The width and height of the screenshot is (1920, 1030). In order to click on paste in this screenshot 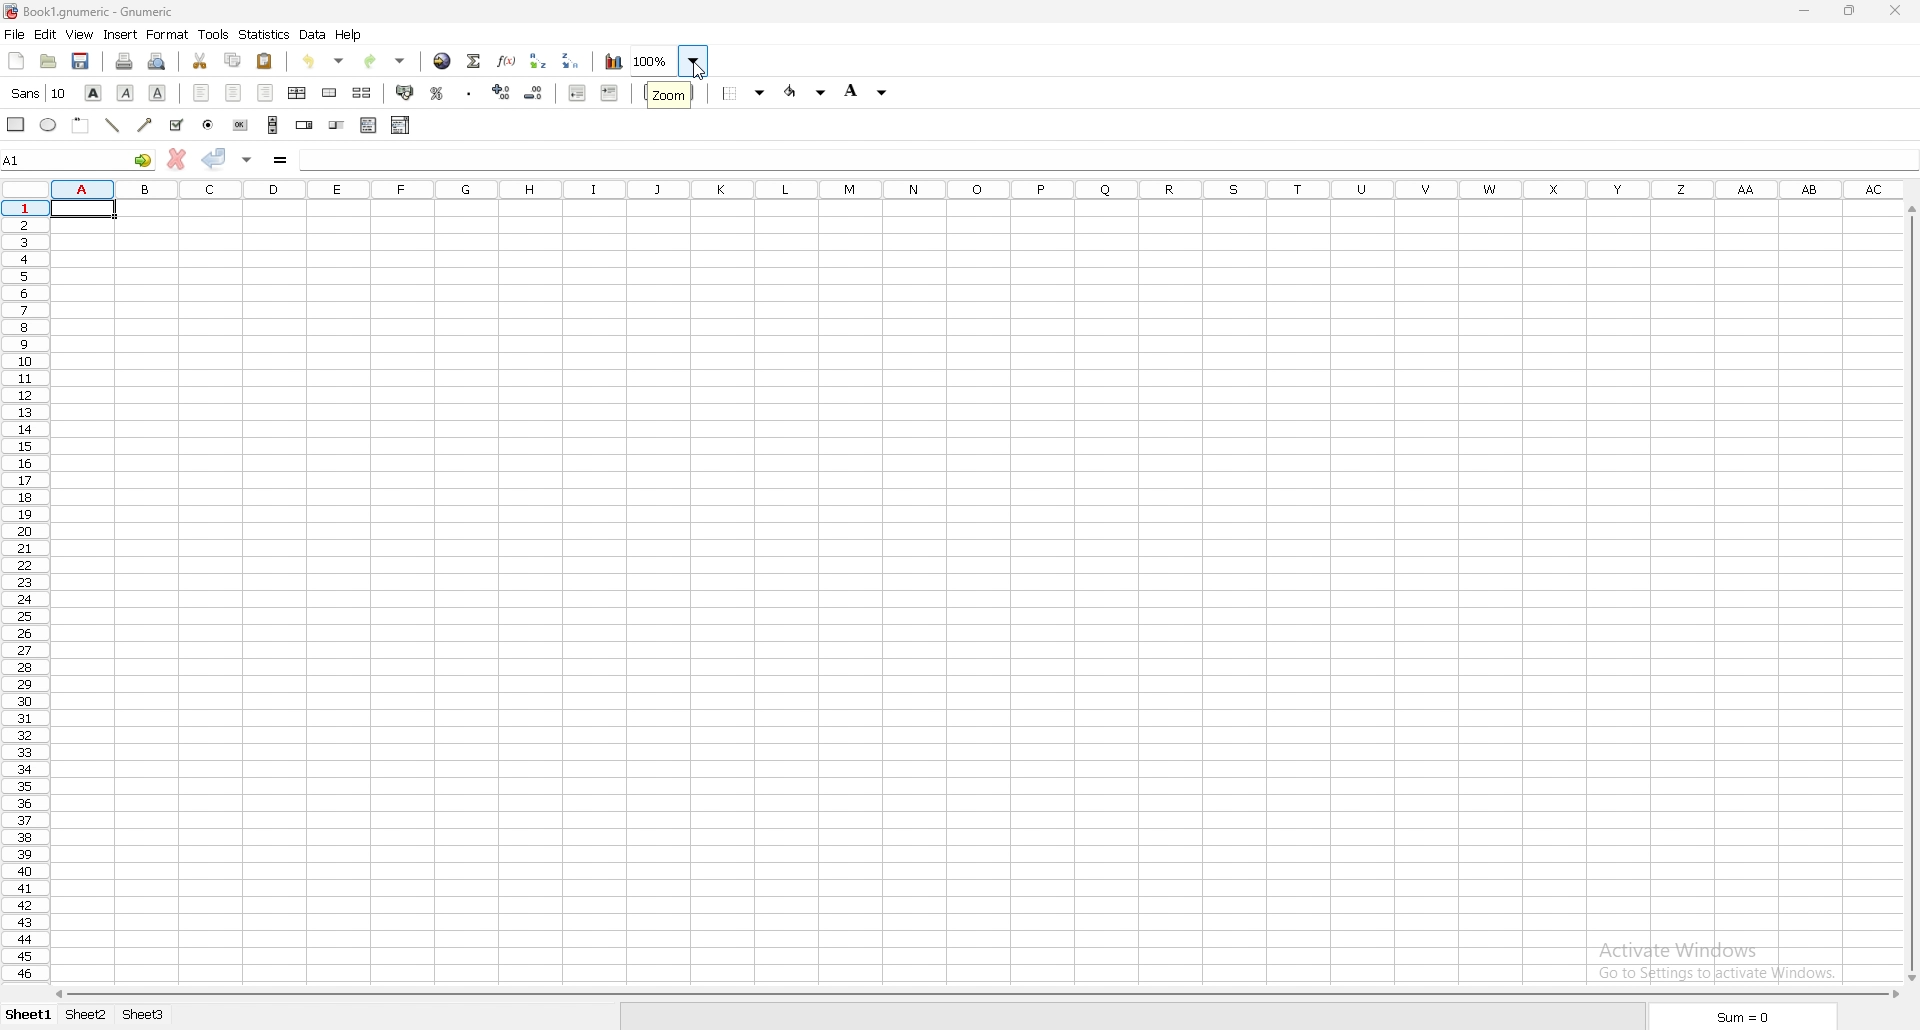, I will do `click(265, 60)`.